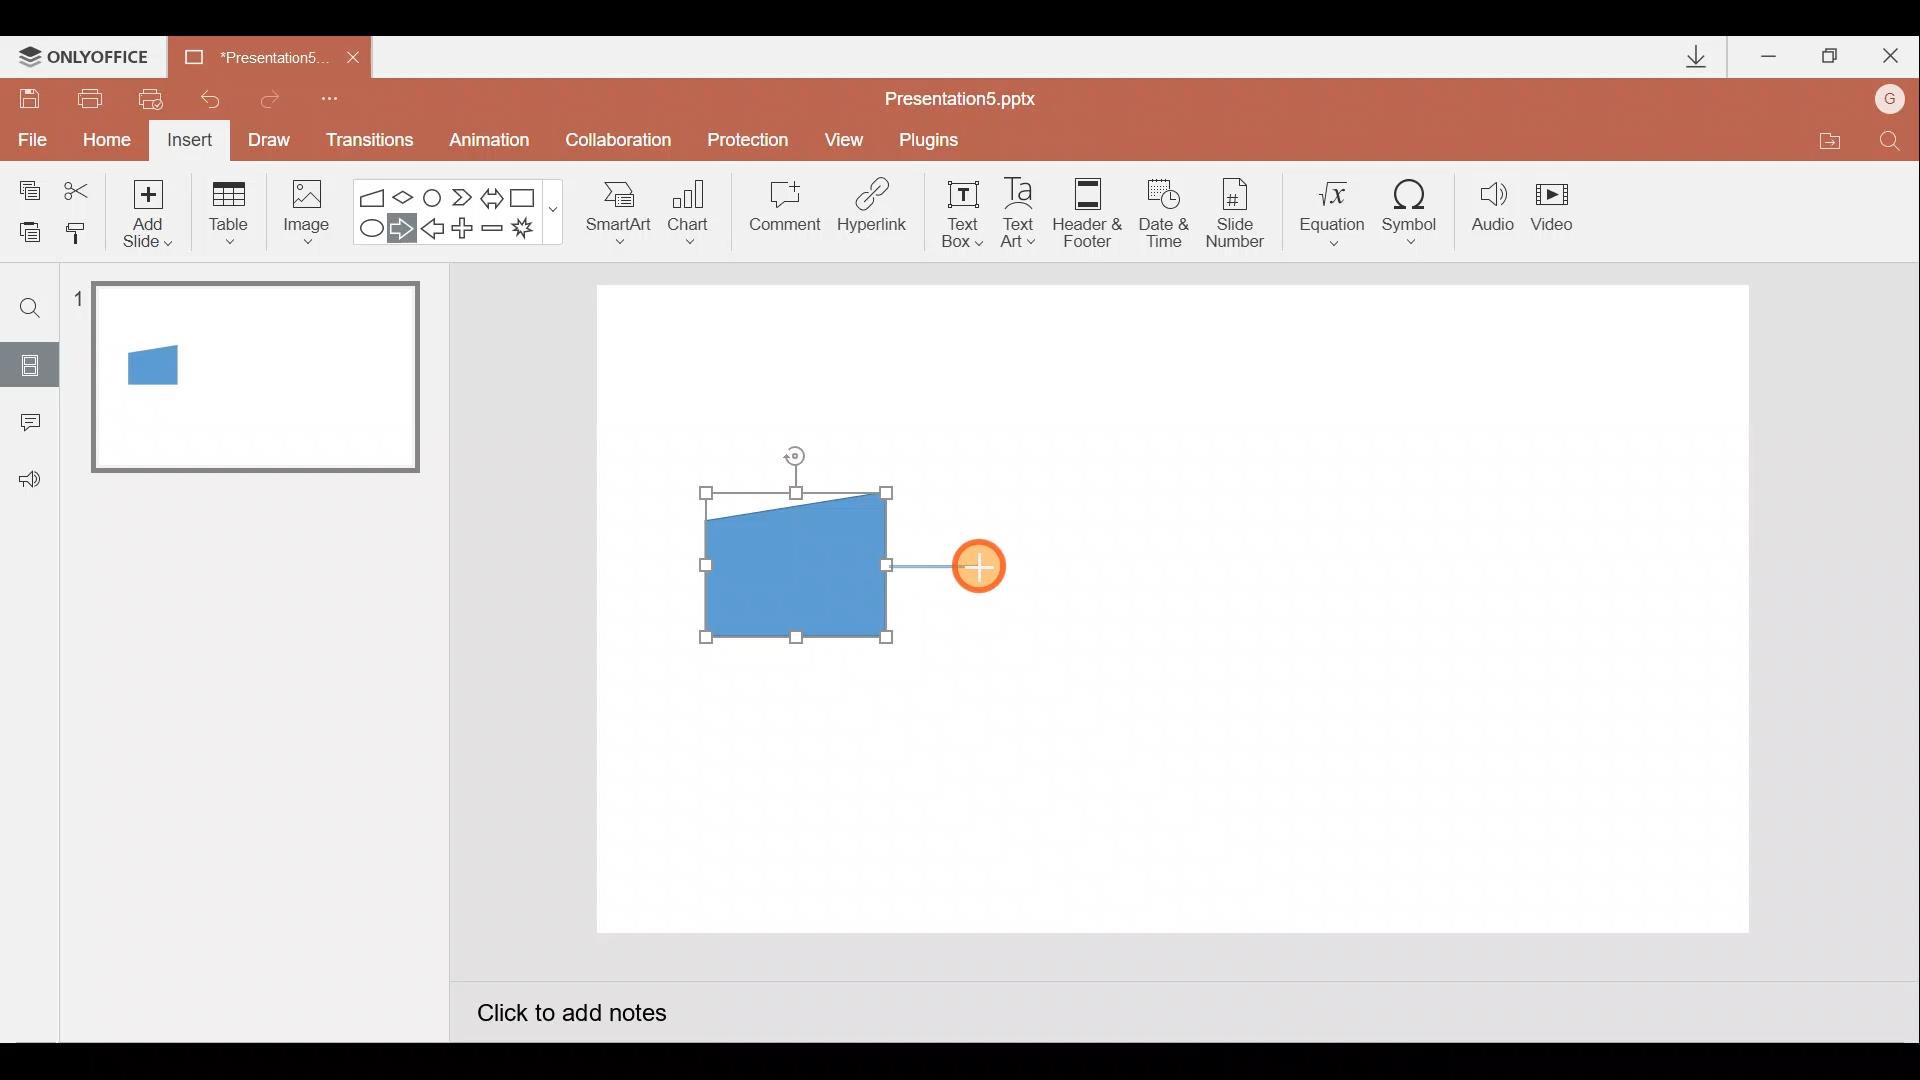 This screenshot has height=1080, width=1920. What do you see at coordinates (330, 96) in the screenshot?
I see `Customize quick access toolbar` at bounding box center [330, 96].